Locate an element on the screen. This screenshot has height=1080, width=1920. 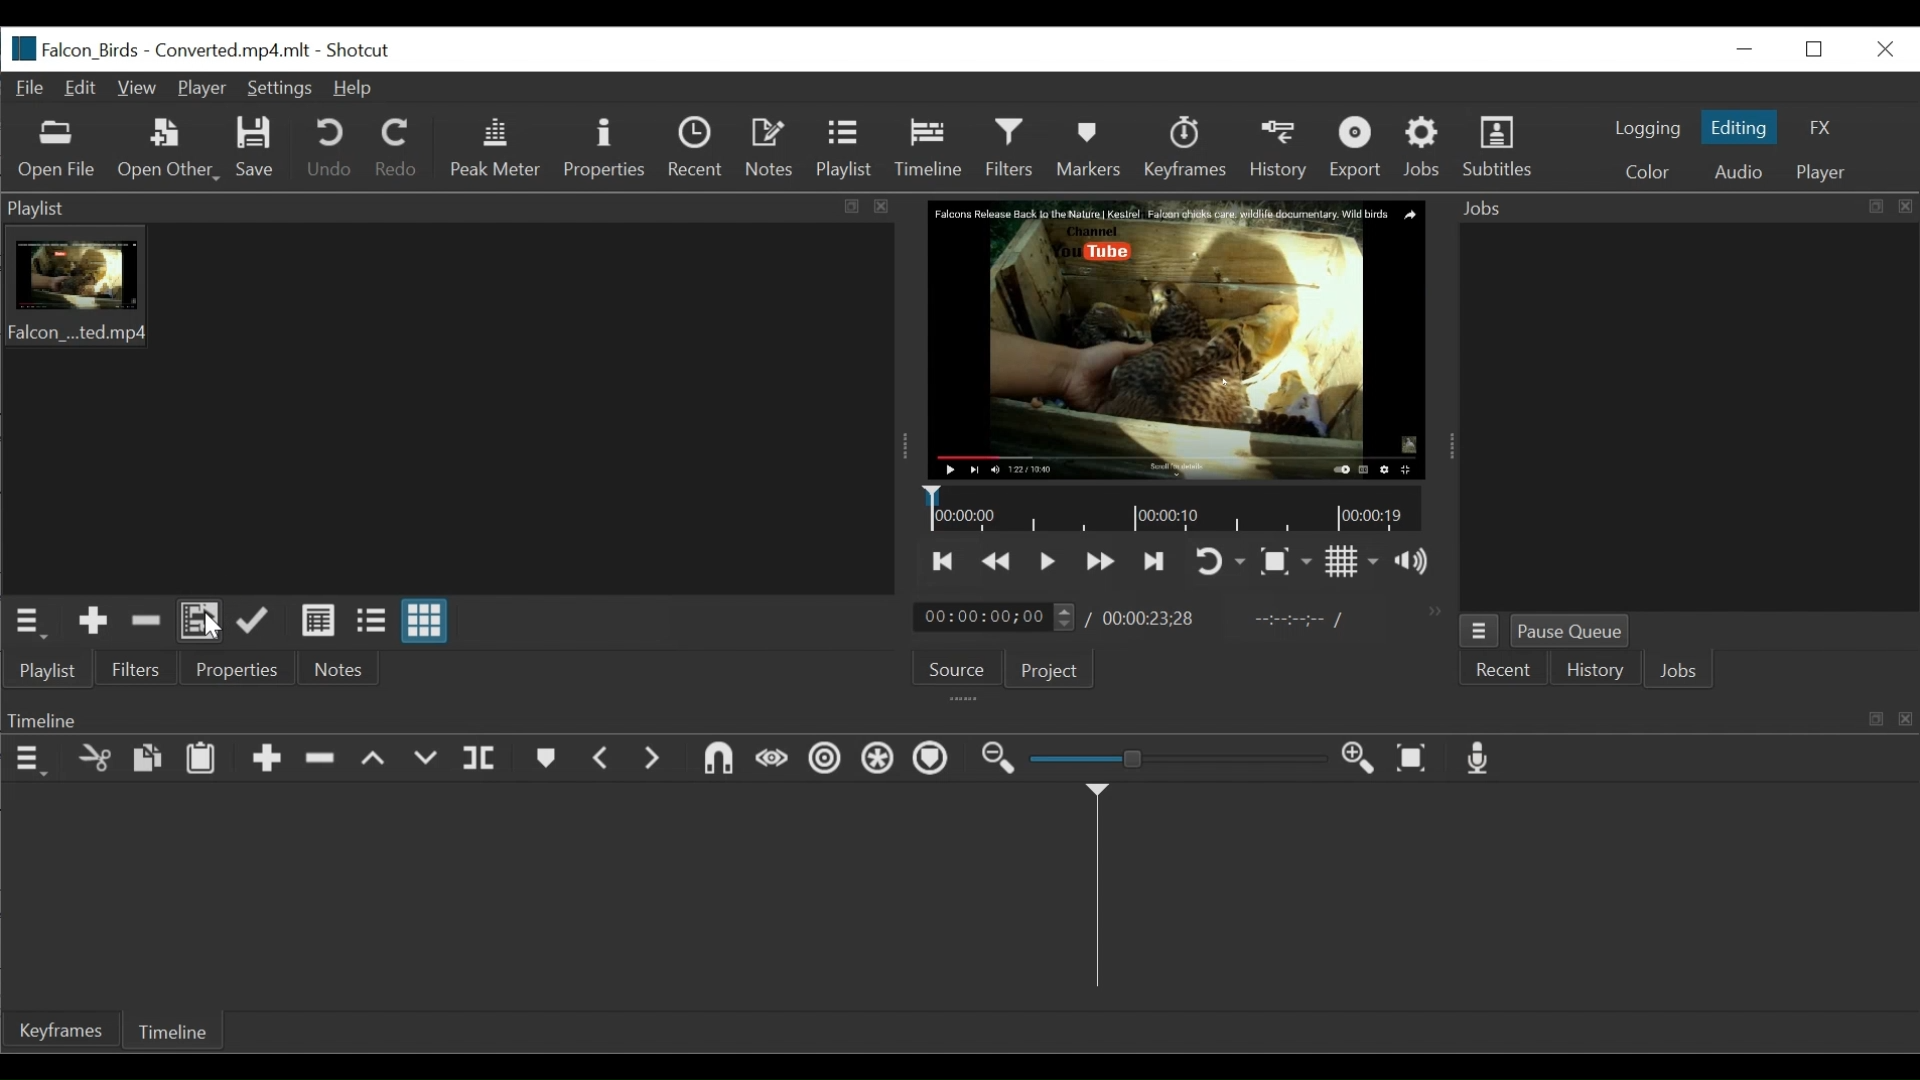
Timeline is located at coordinates (172, 1030).